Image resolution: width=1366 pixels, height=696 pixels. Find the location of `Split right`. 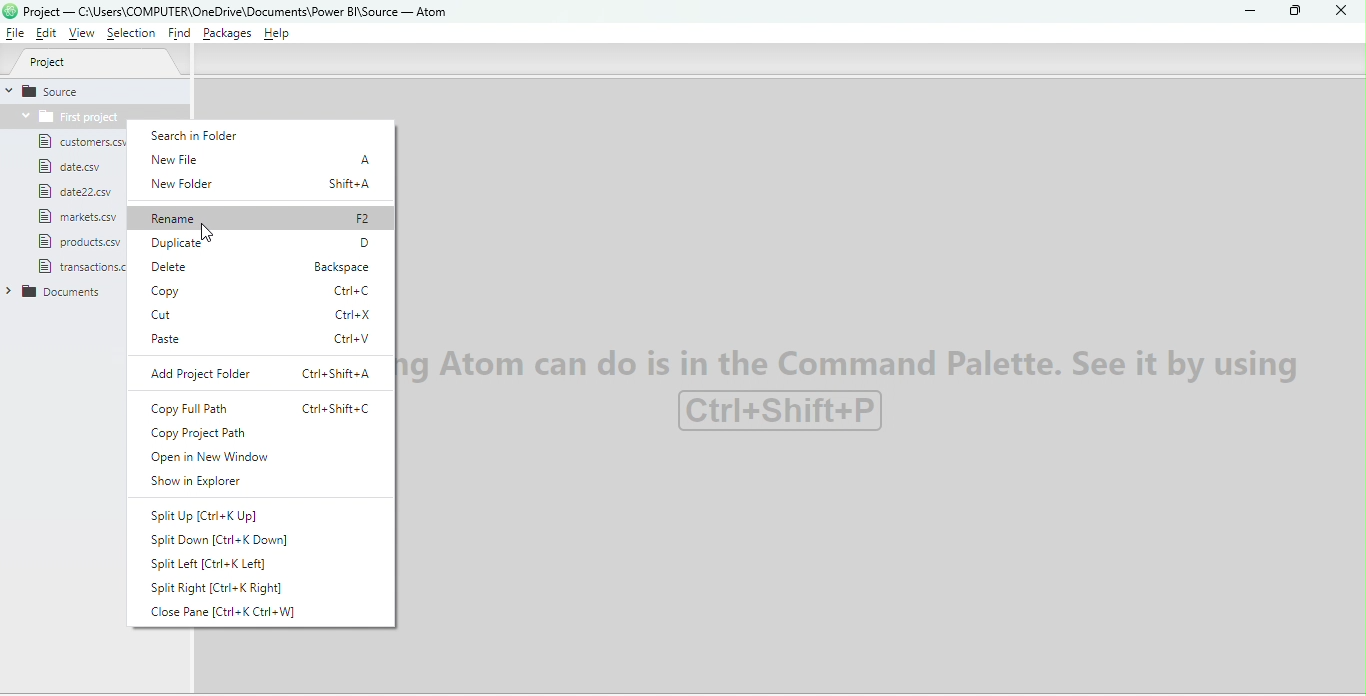

Split right is located at coordinates (226, 586).